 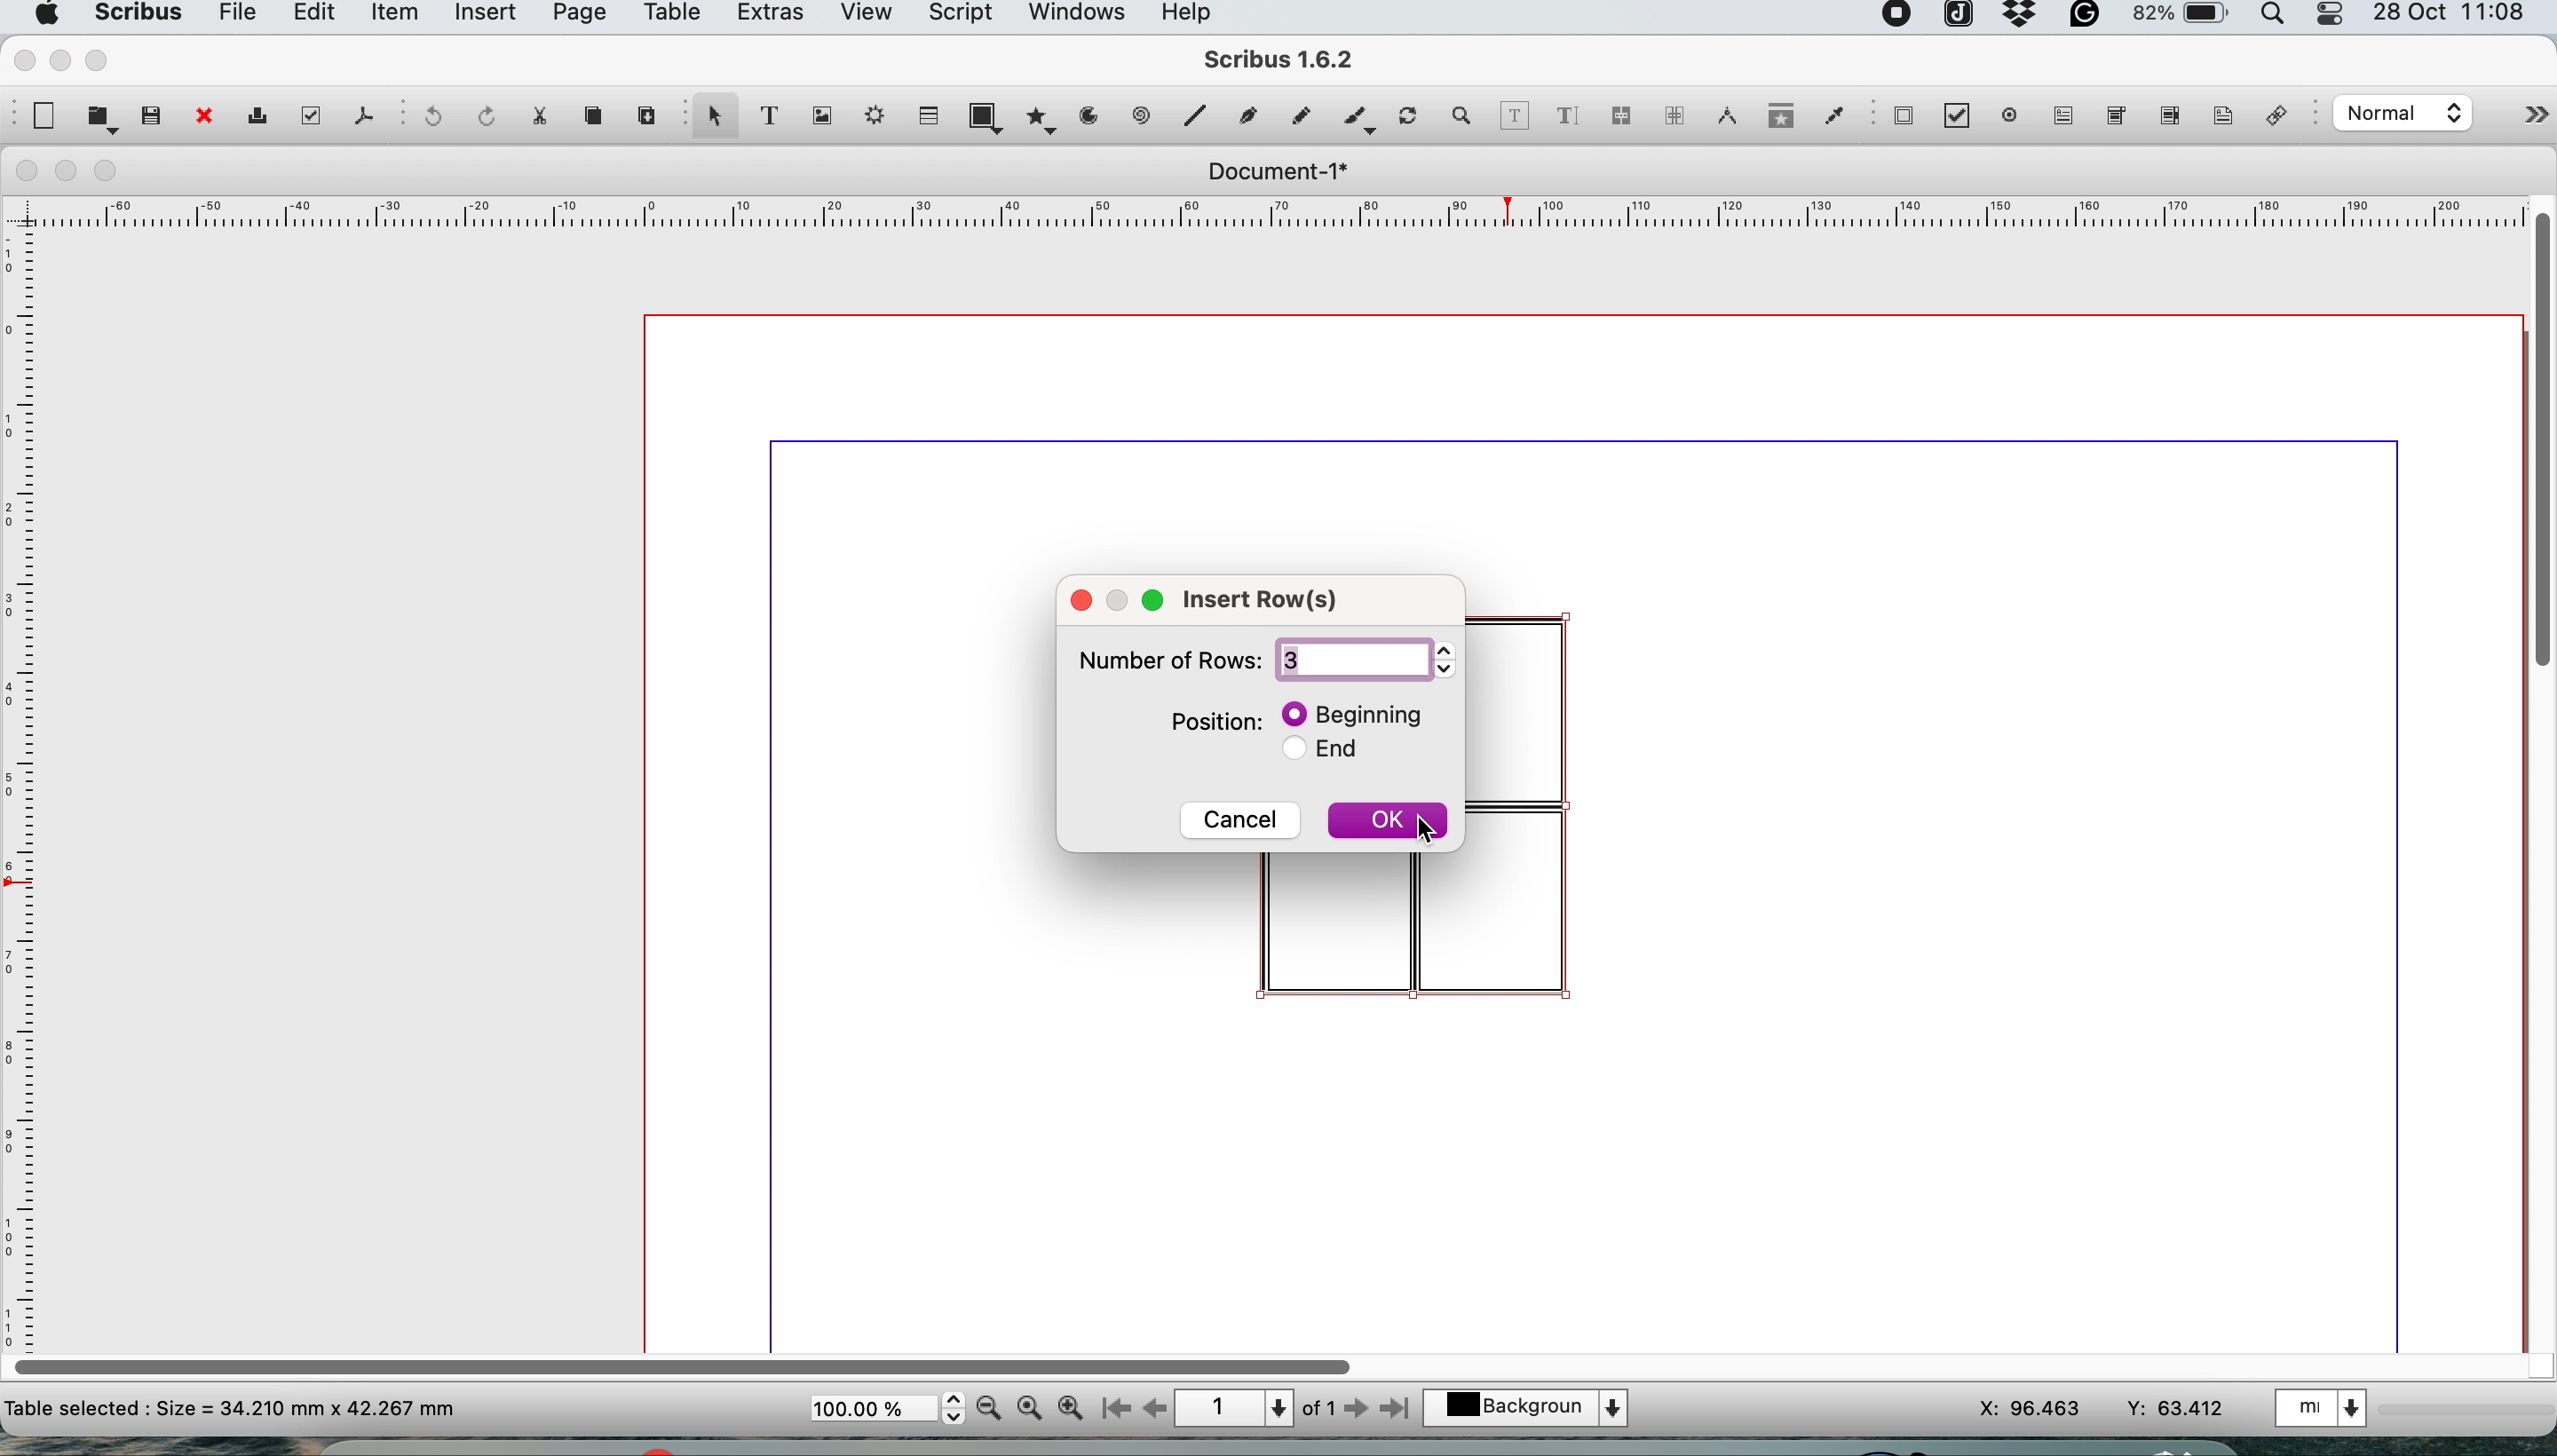 I want to click on freehand line, so click(x=1296, y=116).